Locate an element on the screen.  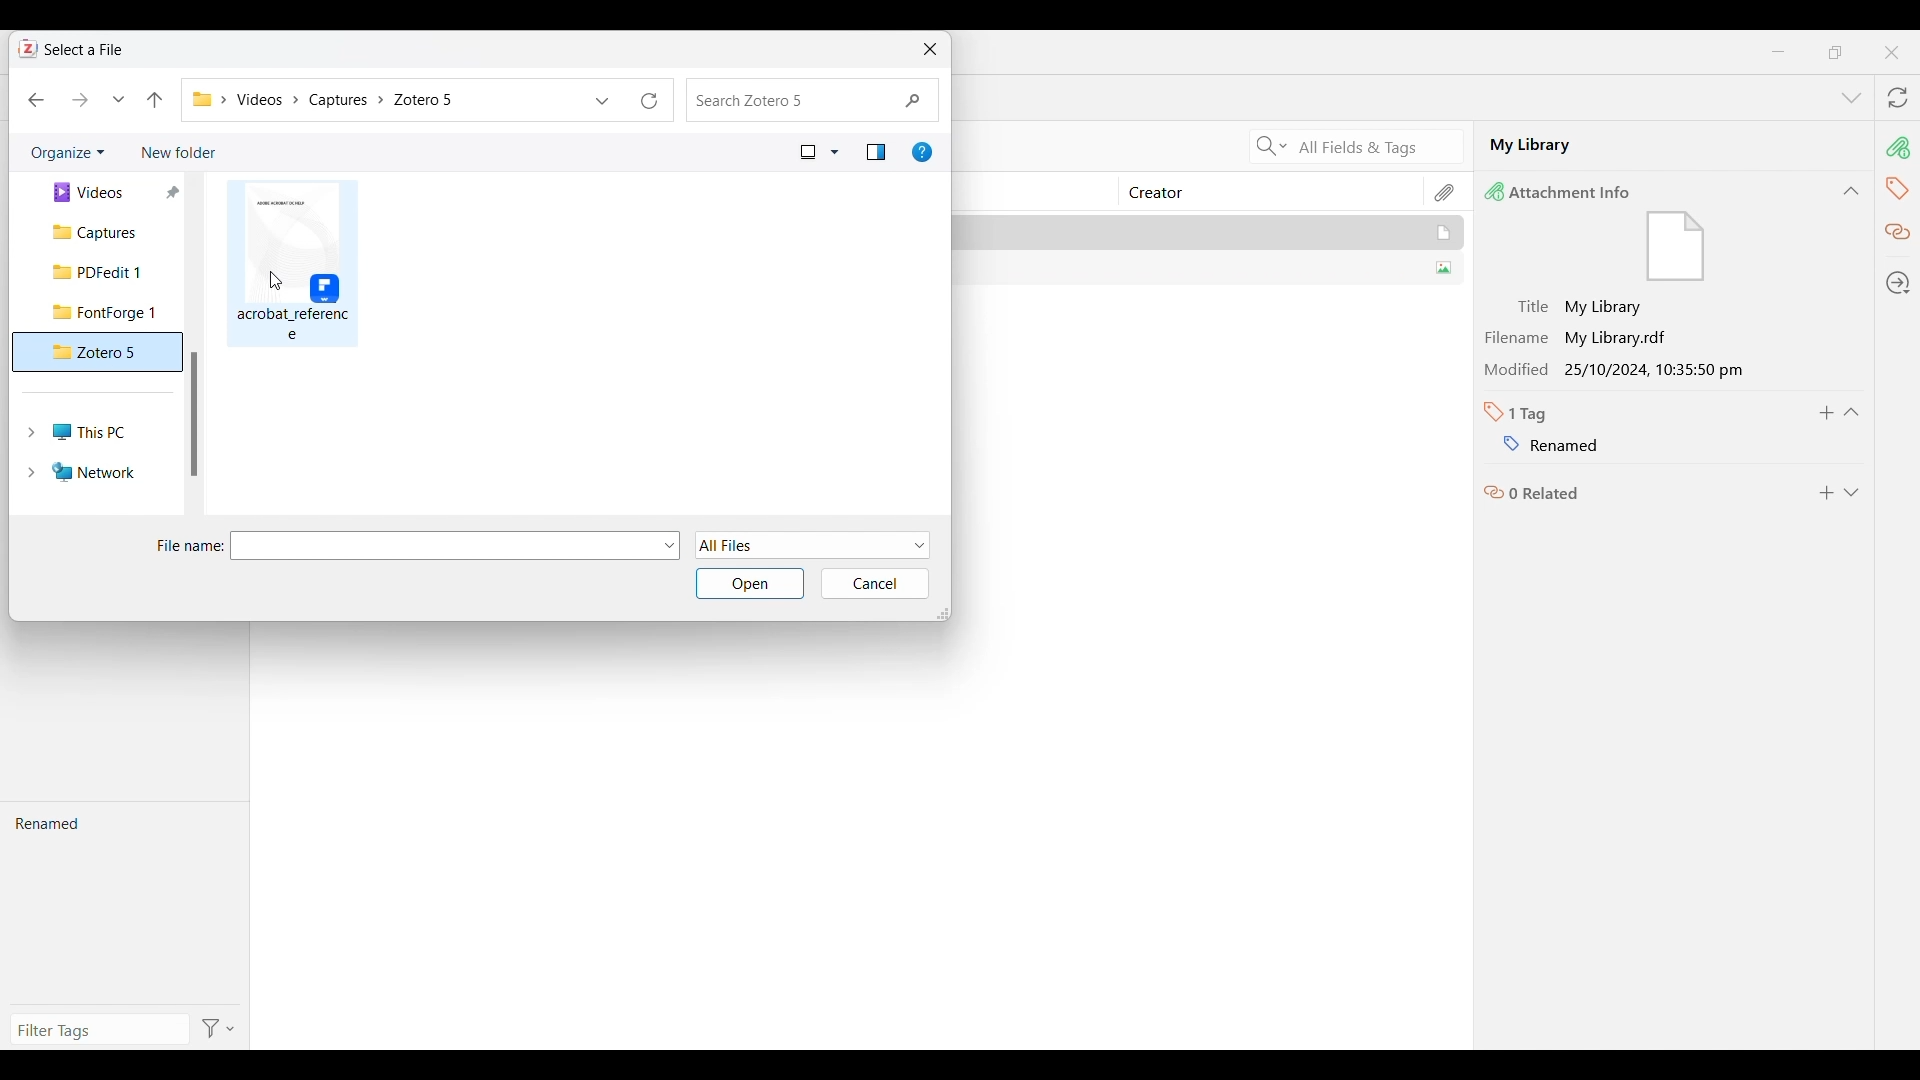
This PC is located at coordinates (97, 430).